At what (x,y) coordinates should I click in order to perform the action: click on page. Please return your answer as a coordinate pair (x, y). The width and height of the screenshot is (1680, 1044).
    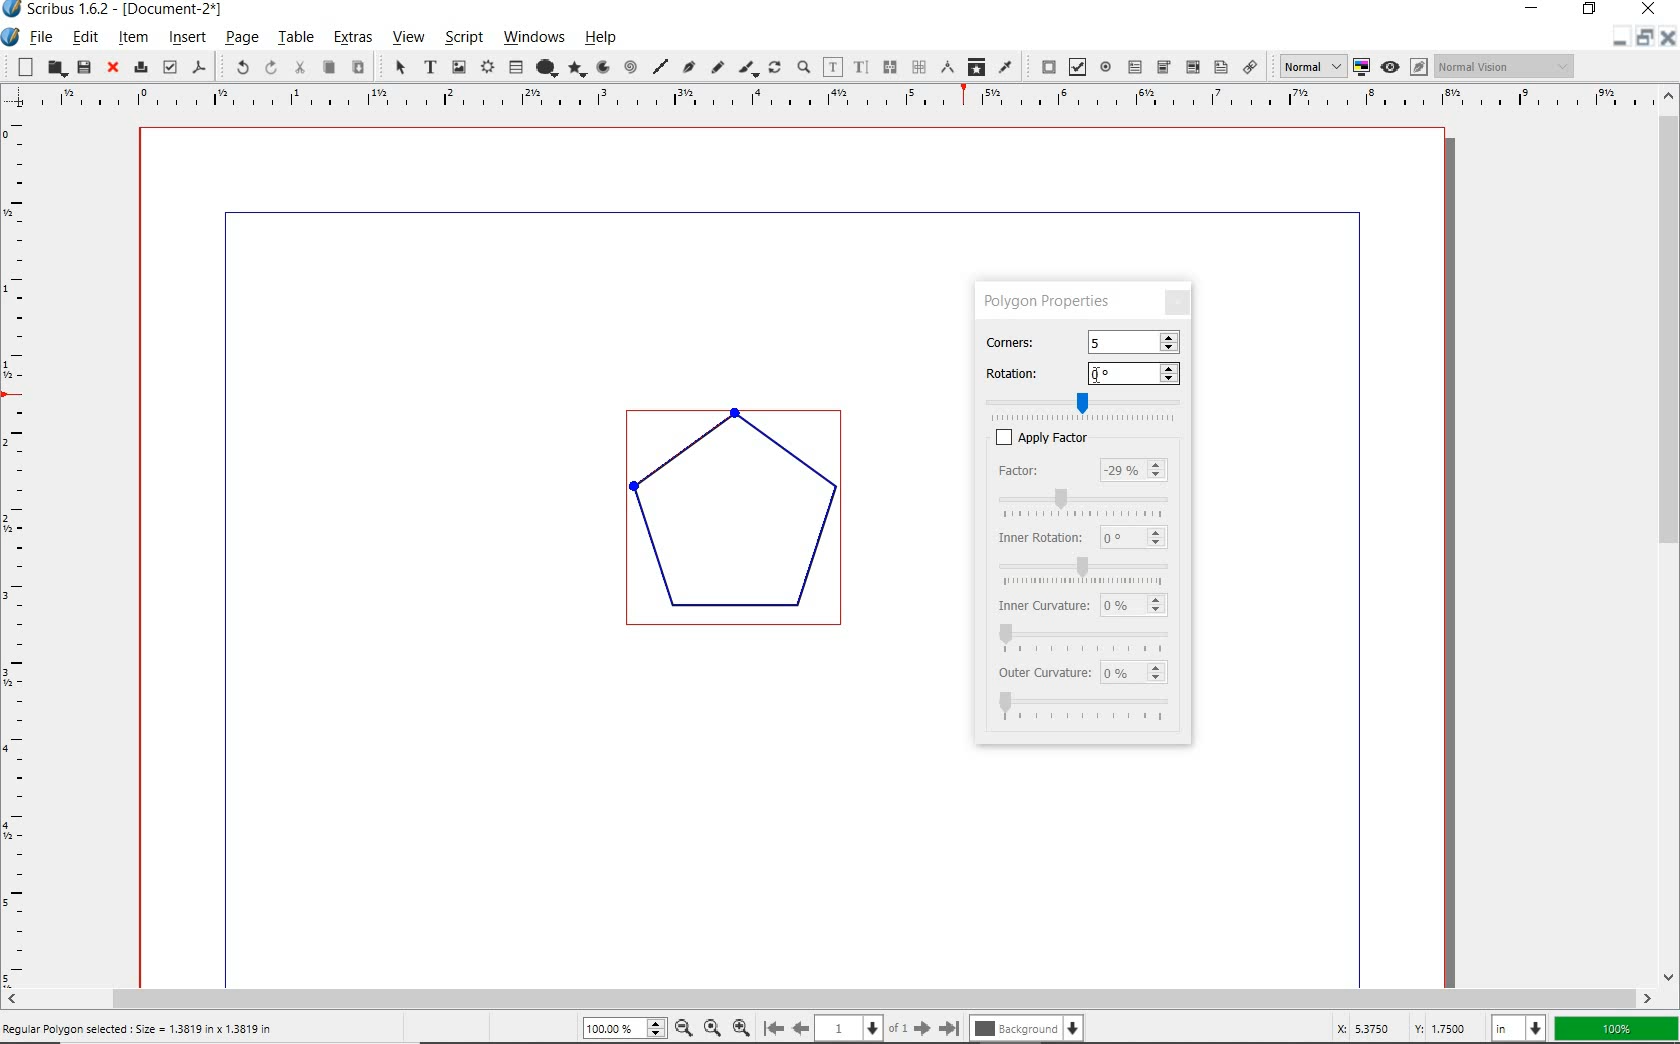
    Looking at the image, I should click on (241, 38).